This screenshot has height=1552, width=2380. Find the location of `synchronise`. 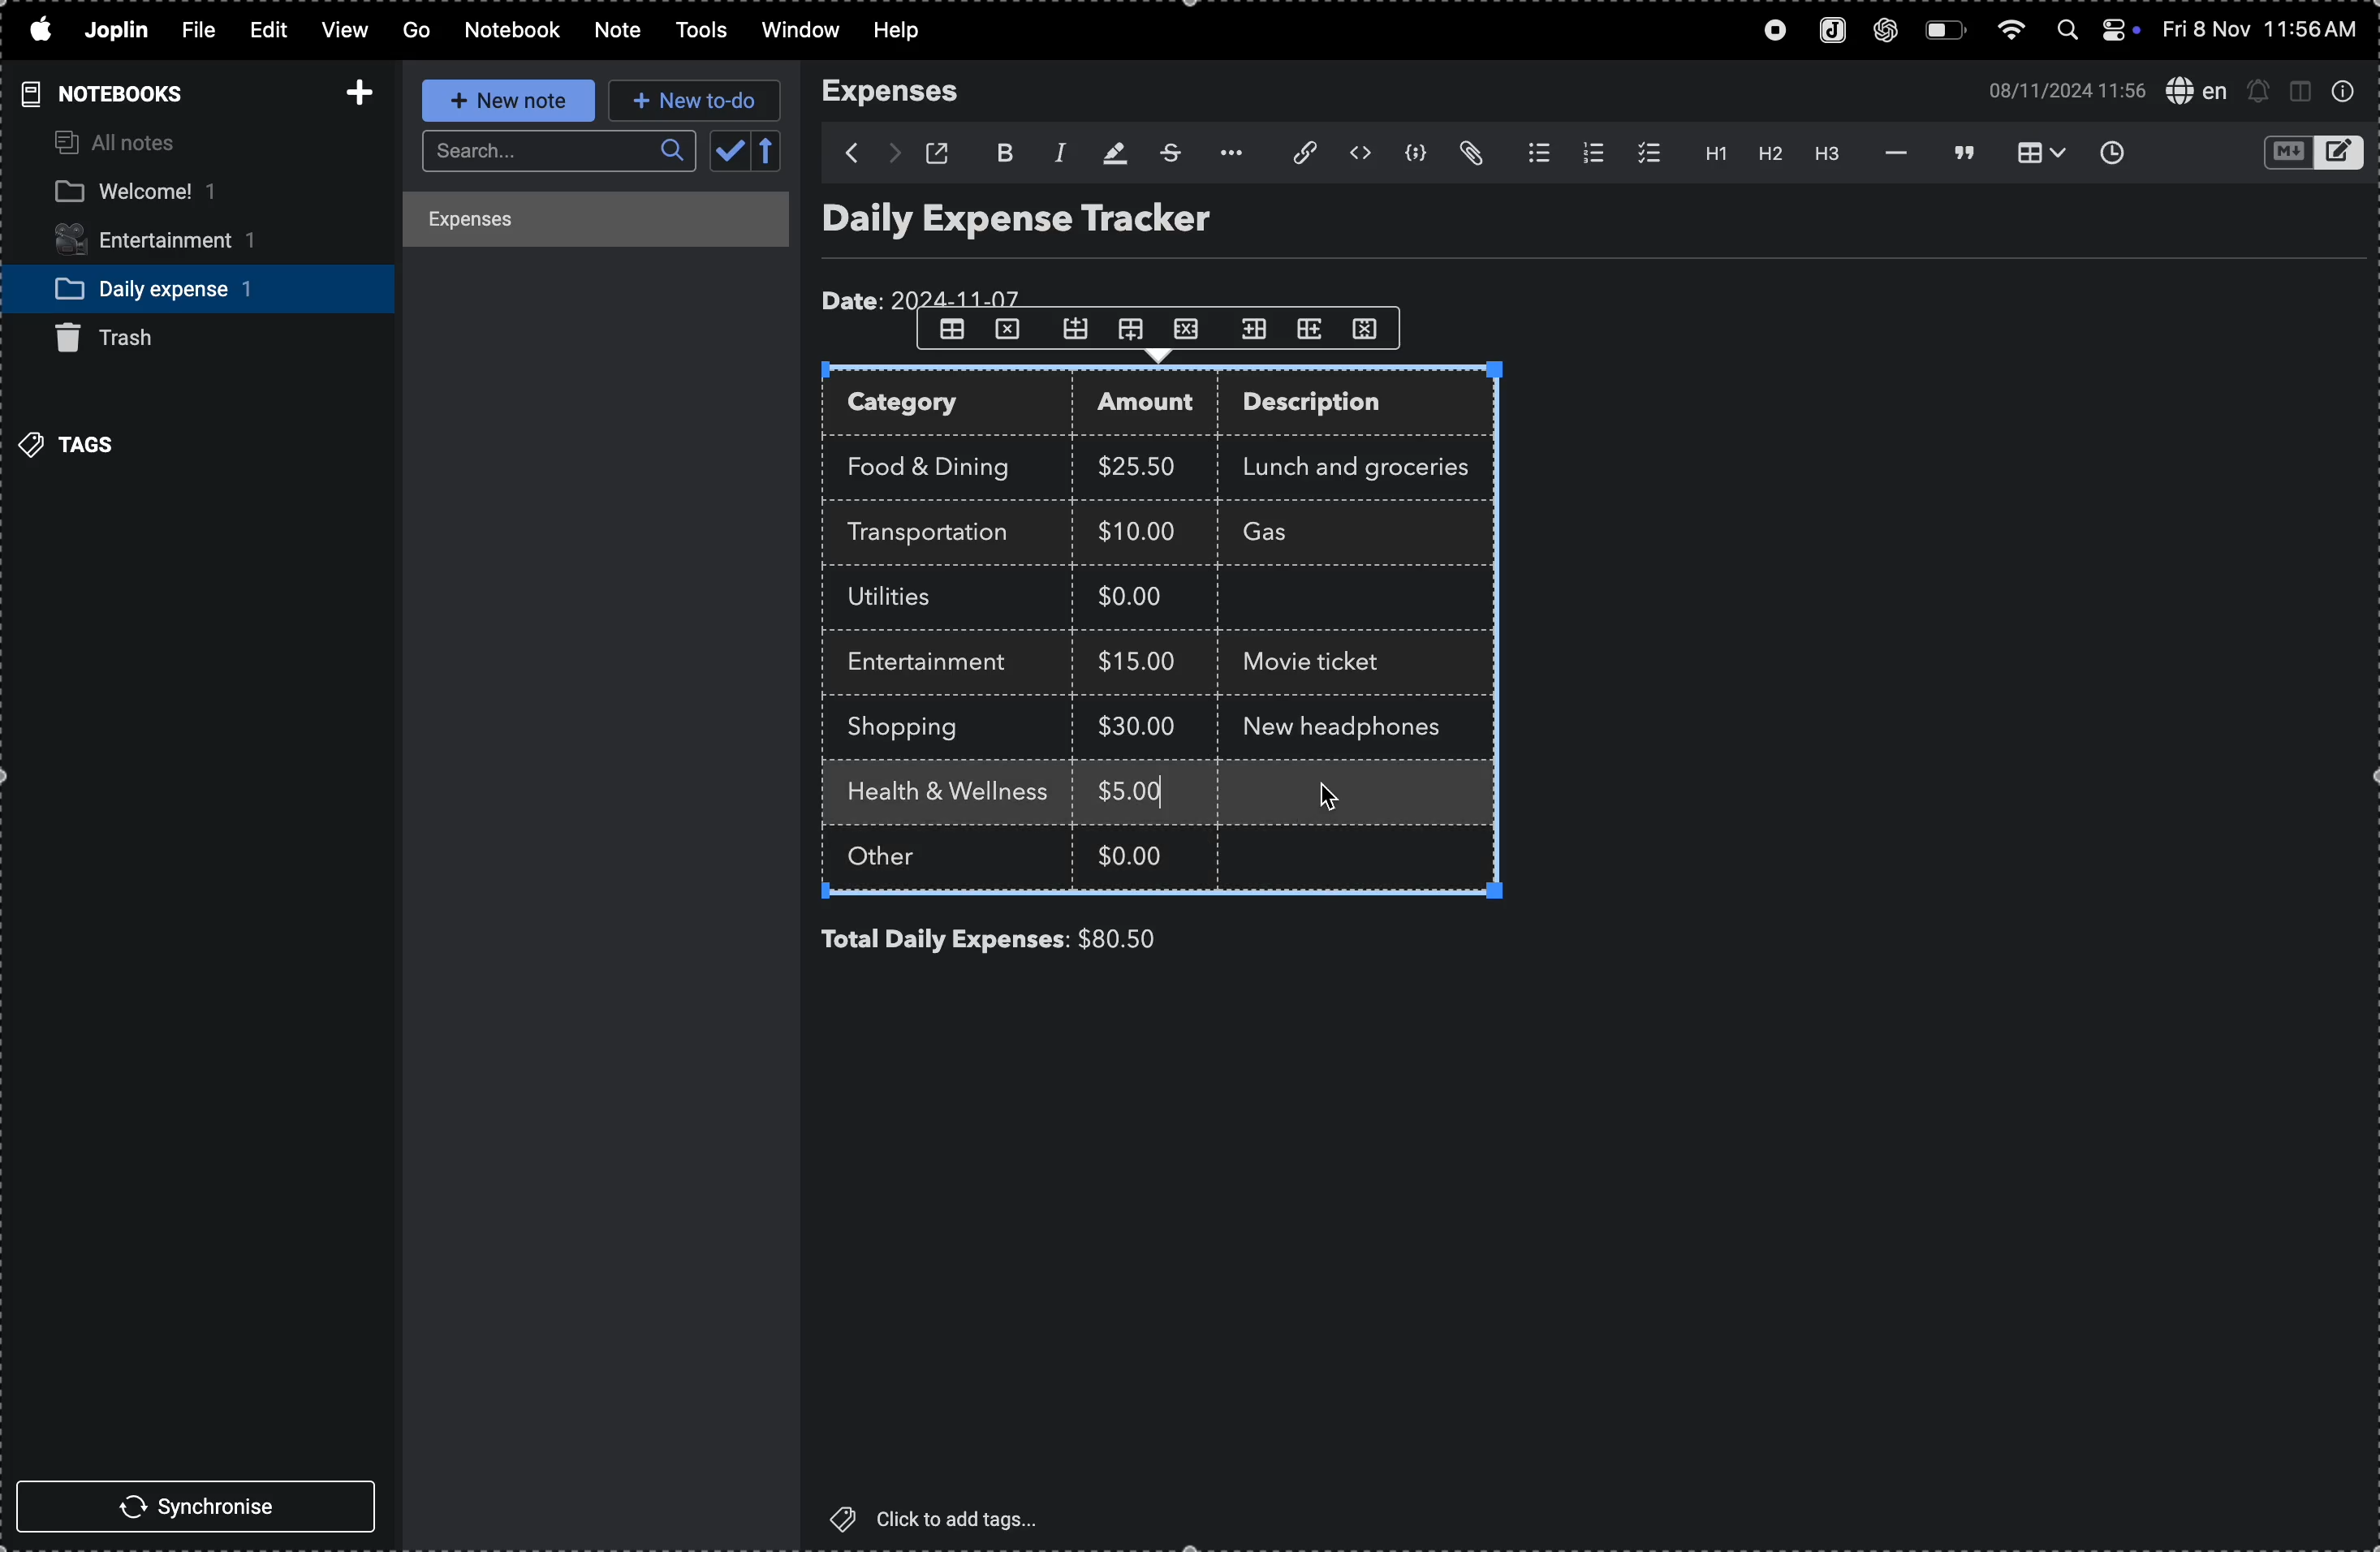

synchronise is located at coordinates (204, 1509).